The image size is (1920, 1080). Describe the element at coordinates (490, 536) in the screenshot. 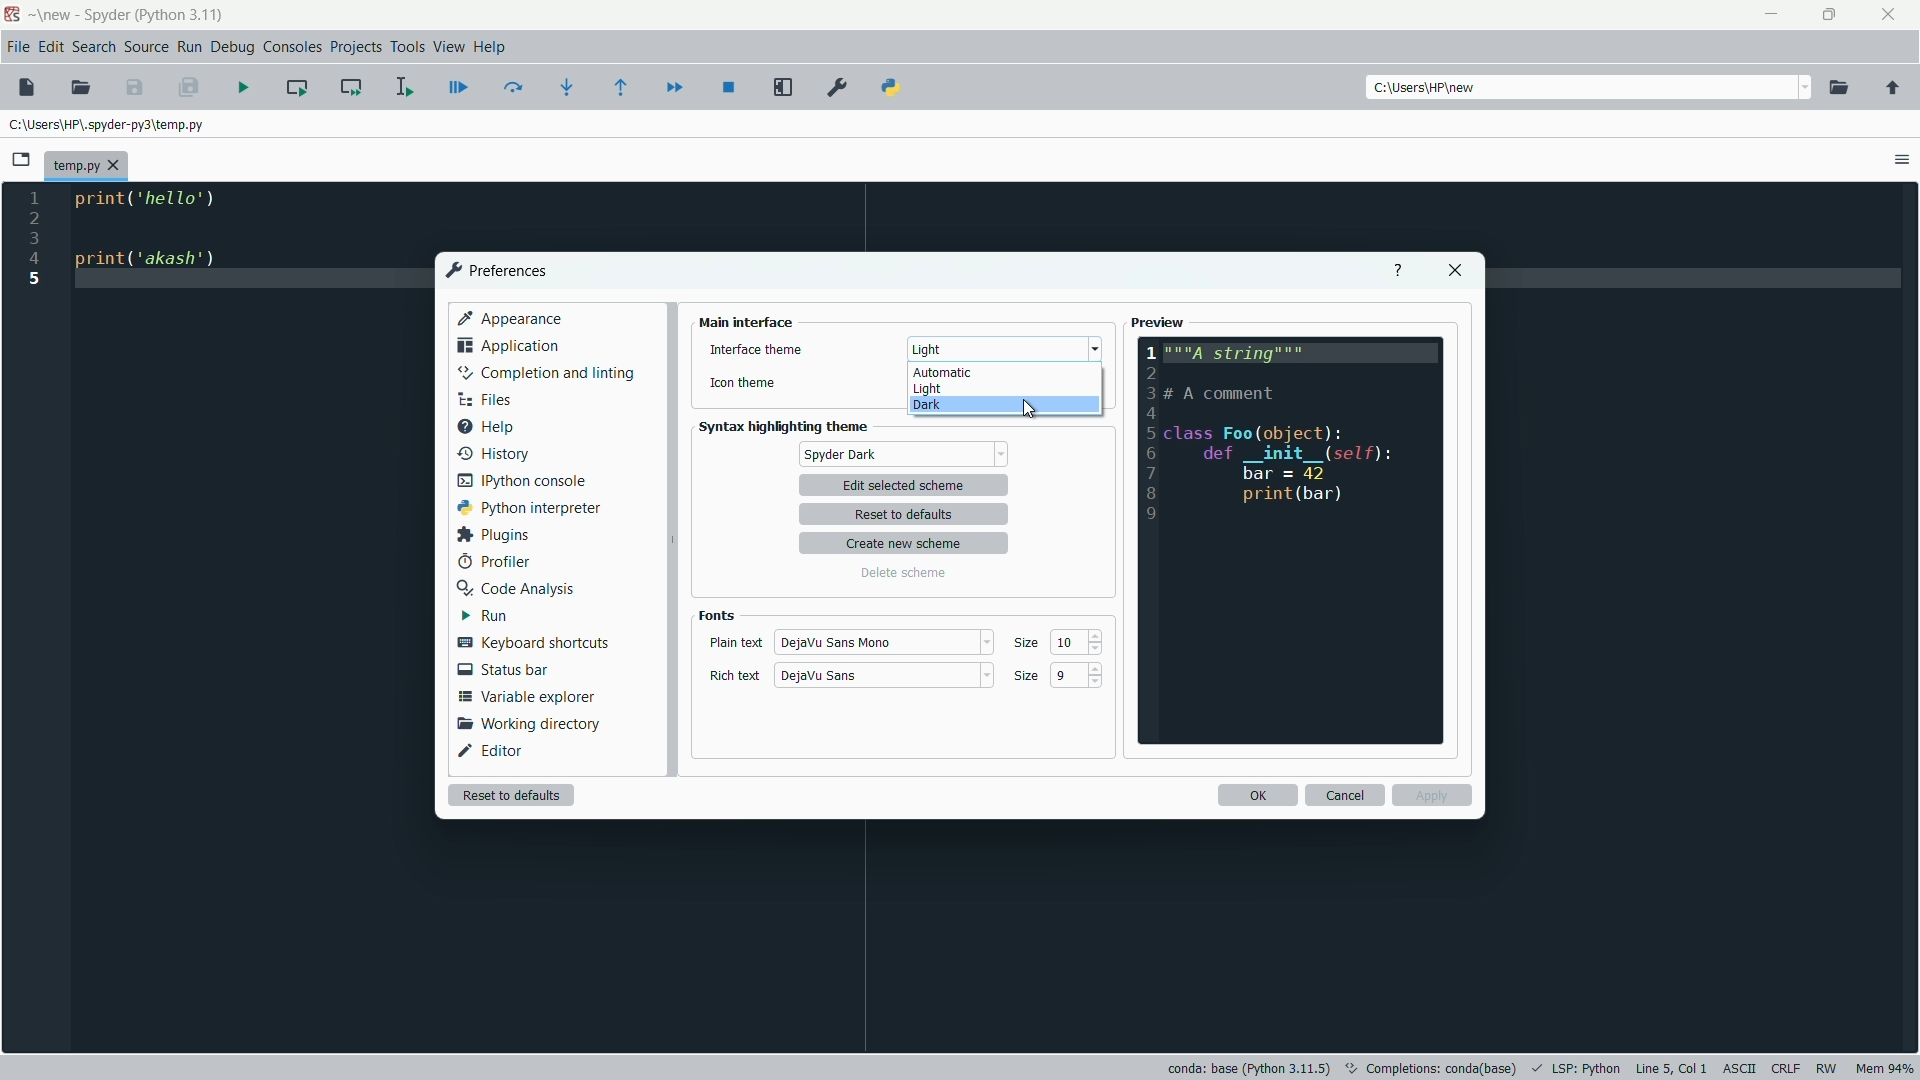

I see `plugins` at that location.